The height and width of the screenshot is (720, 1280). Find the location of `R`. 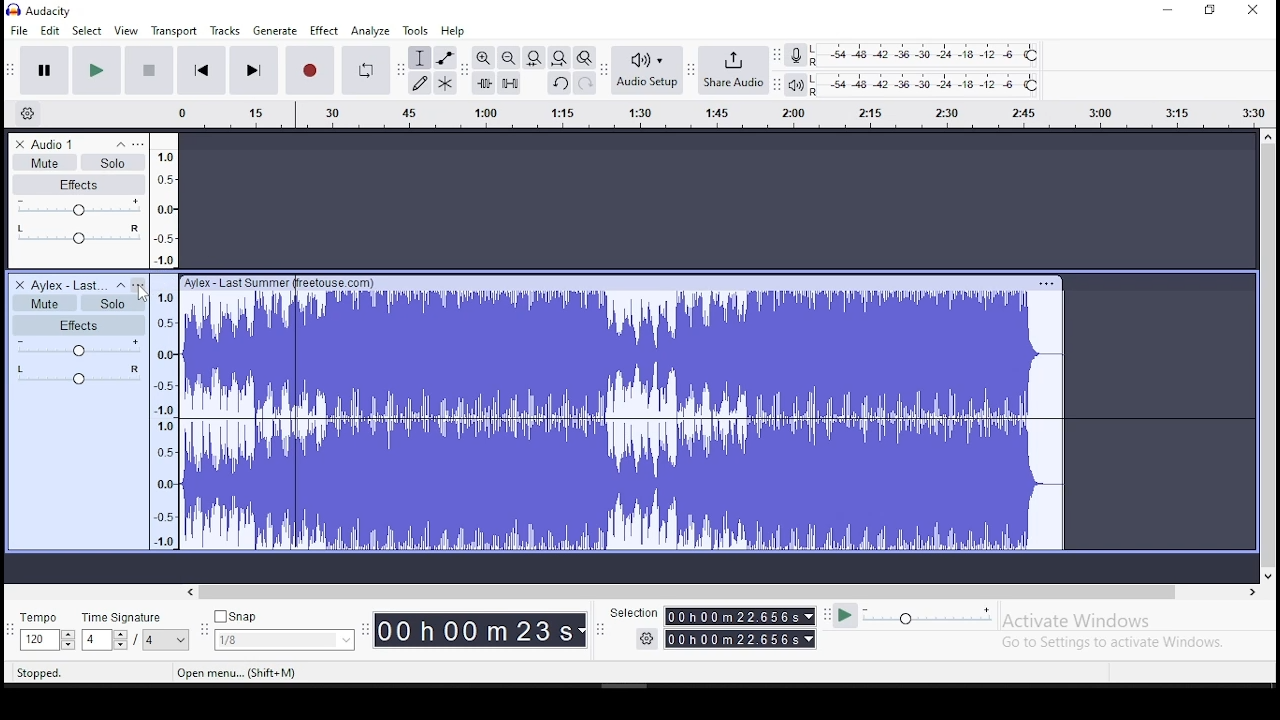

R is located at coordinates (816, 63).